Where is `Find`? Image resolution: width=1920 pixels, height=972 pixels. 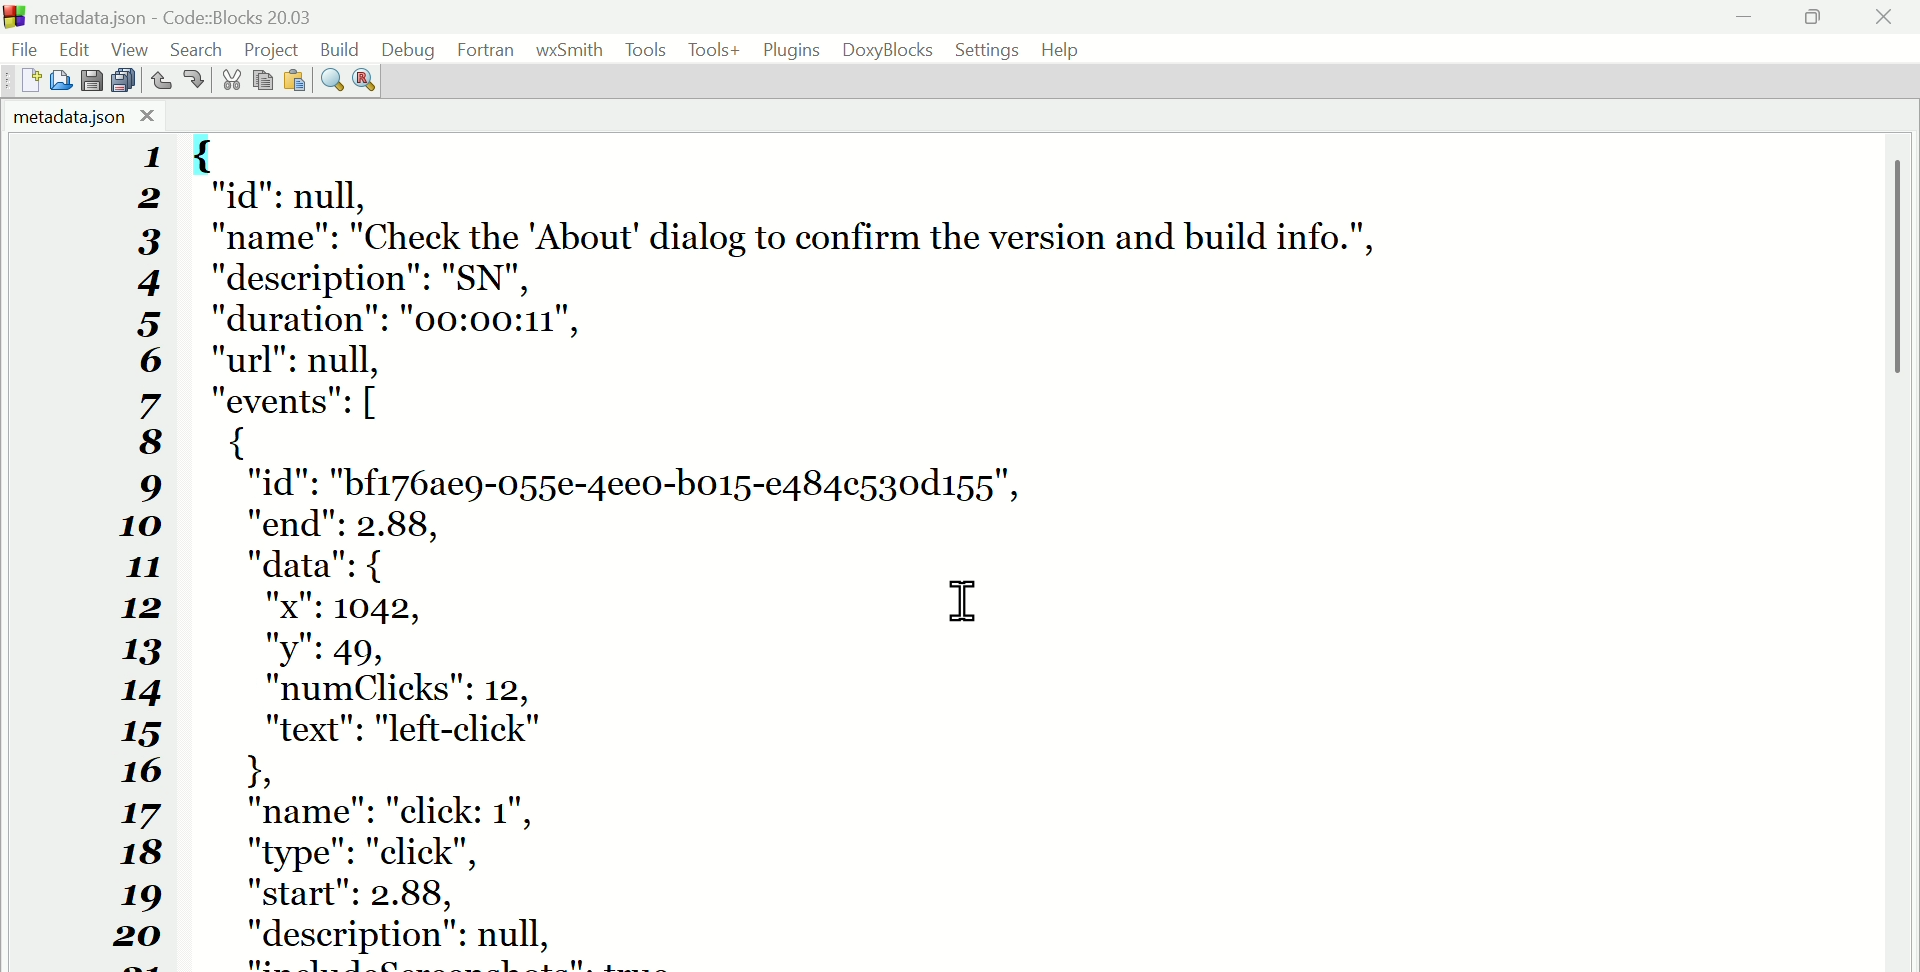
Find is located at coordinates (331, 83).